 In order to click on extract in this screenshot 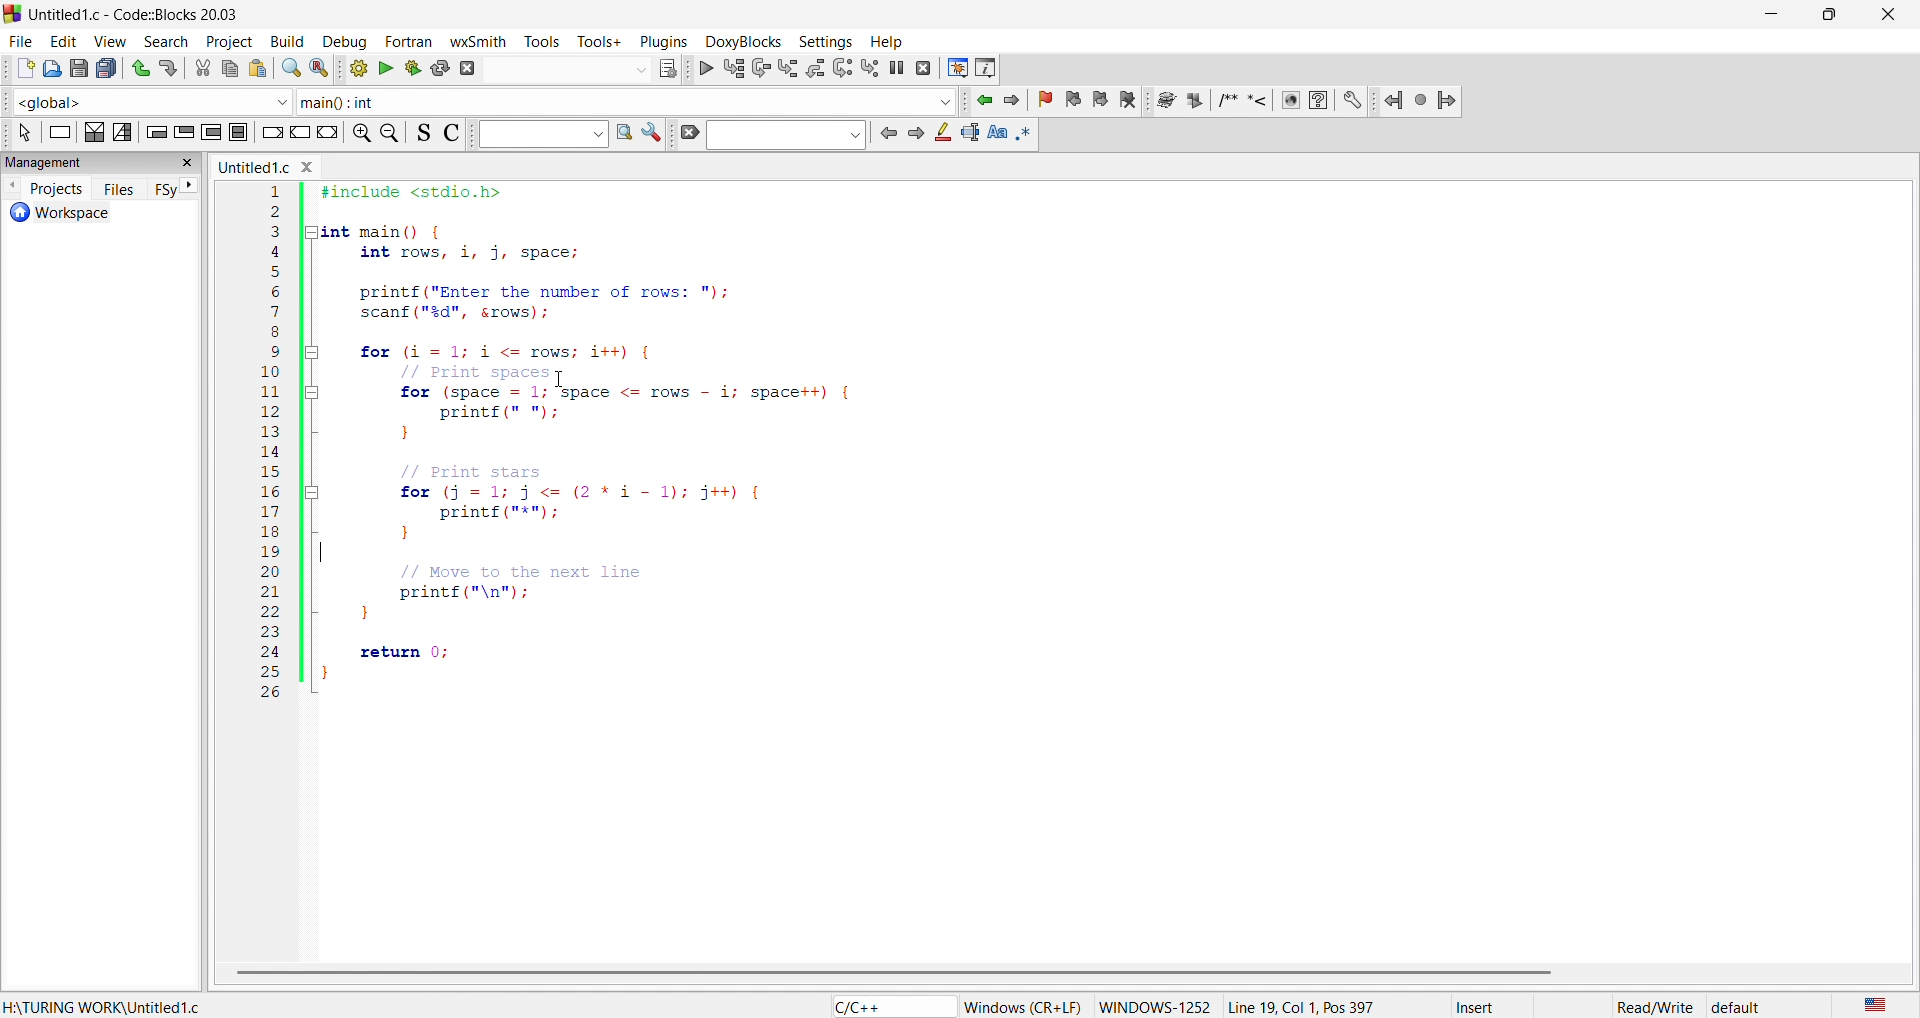, I will do `click(1196, 102)`.